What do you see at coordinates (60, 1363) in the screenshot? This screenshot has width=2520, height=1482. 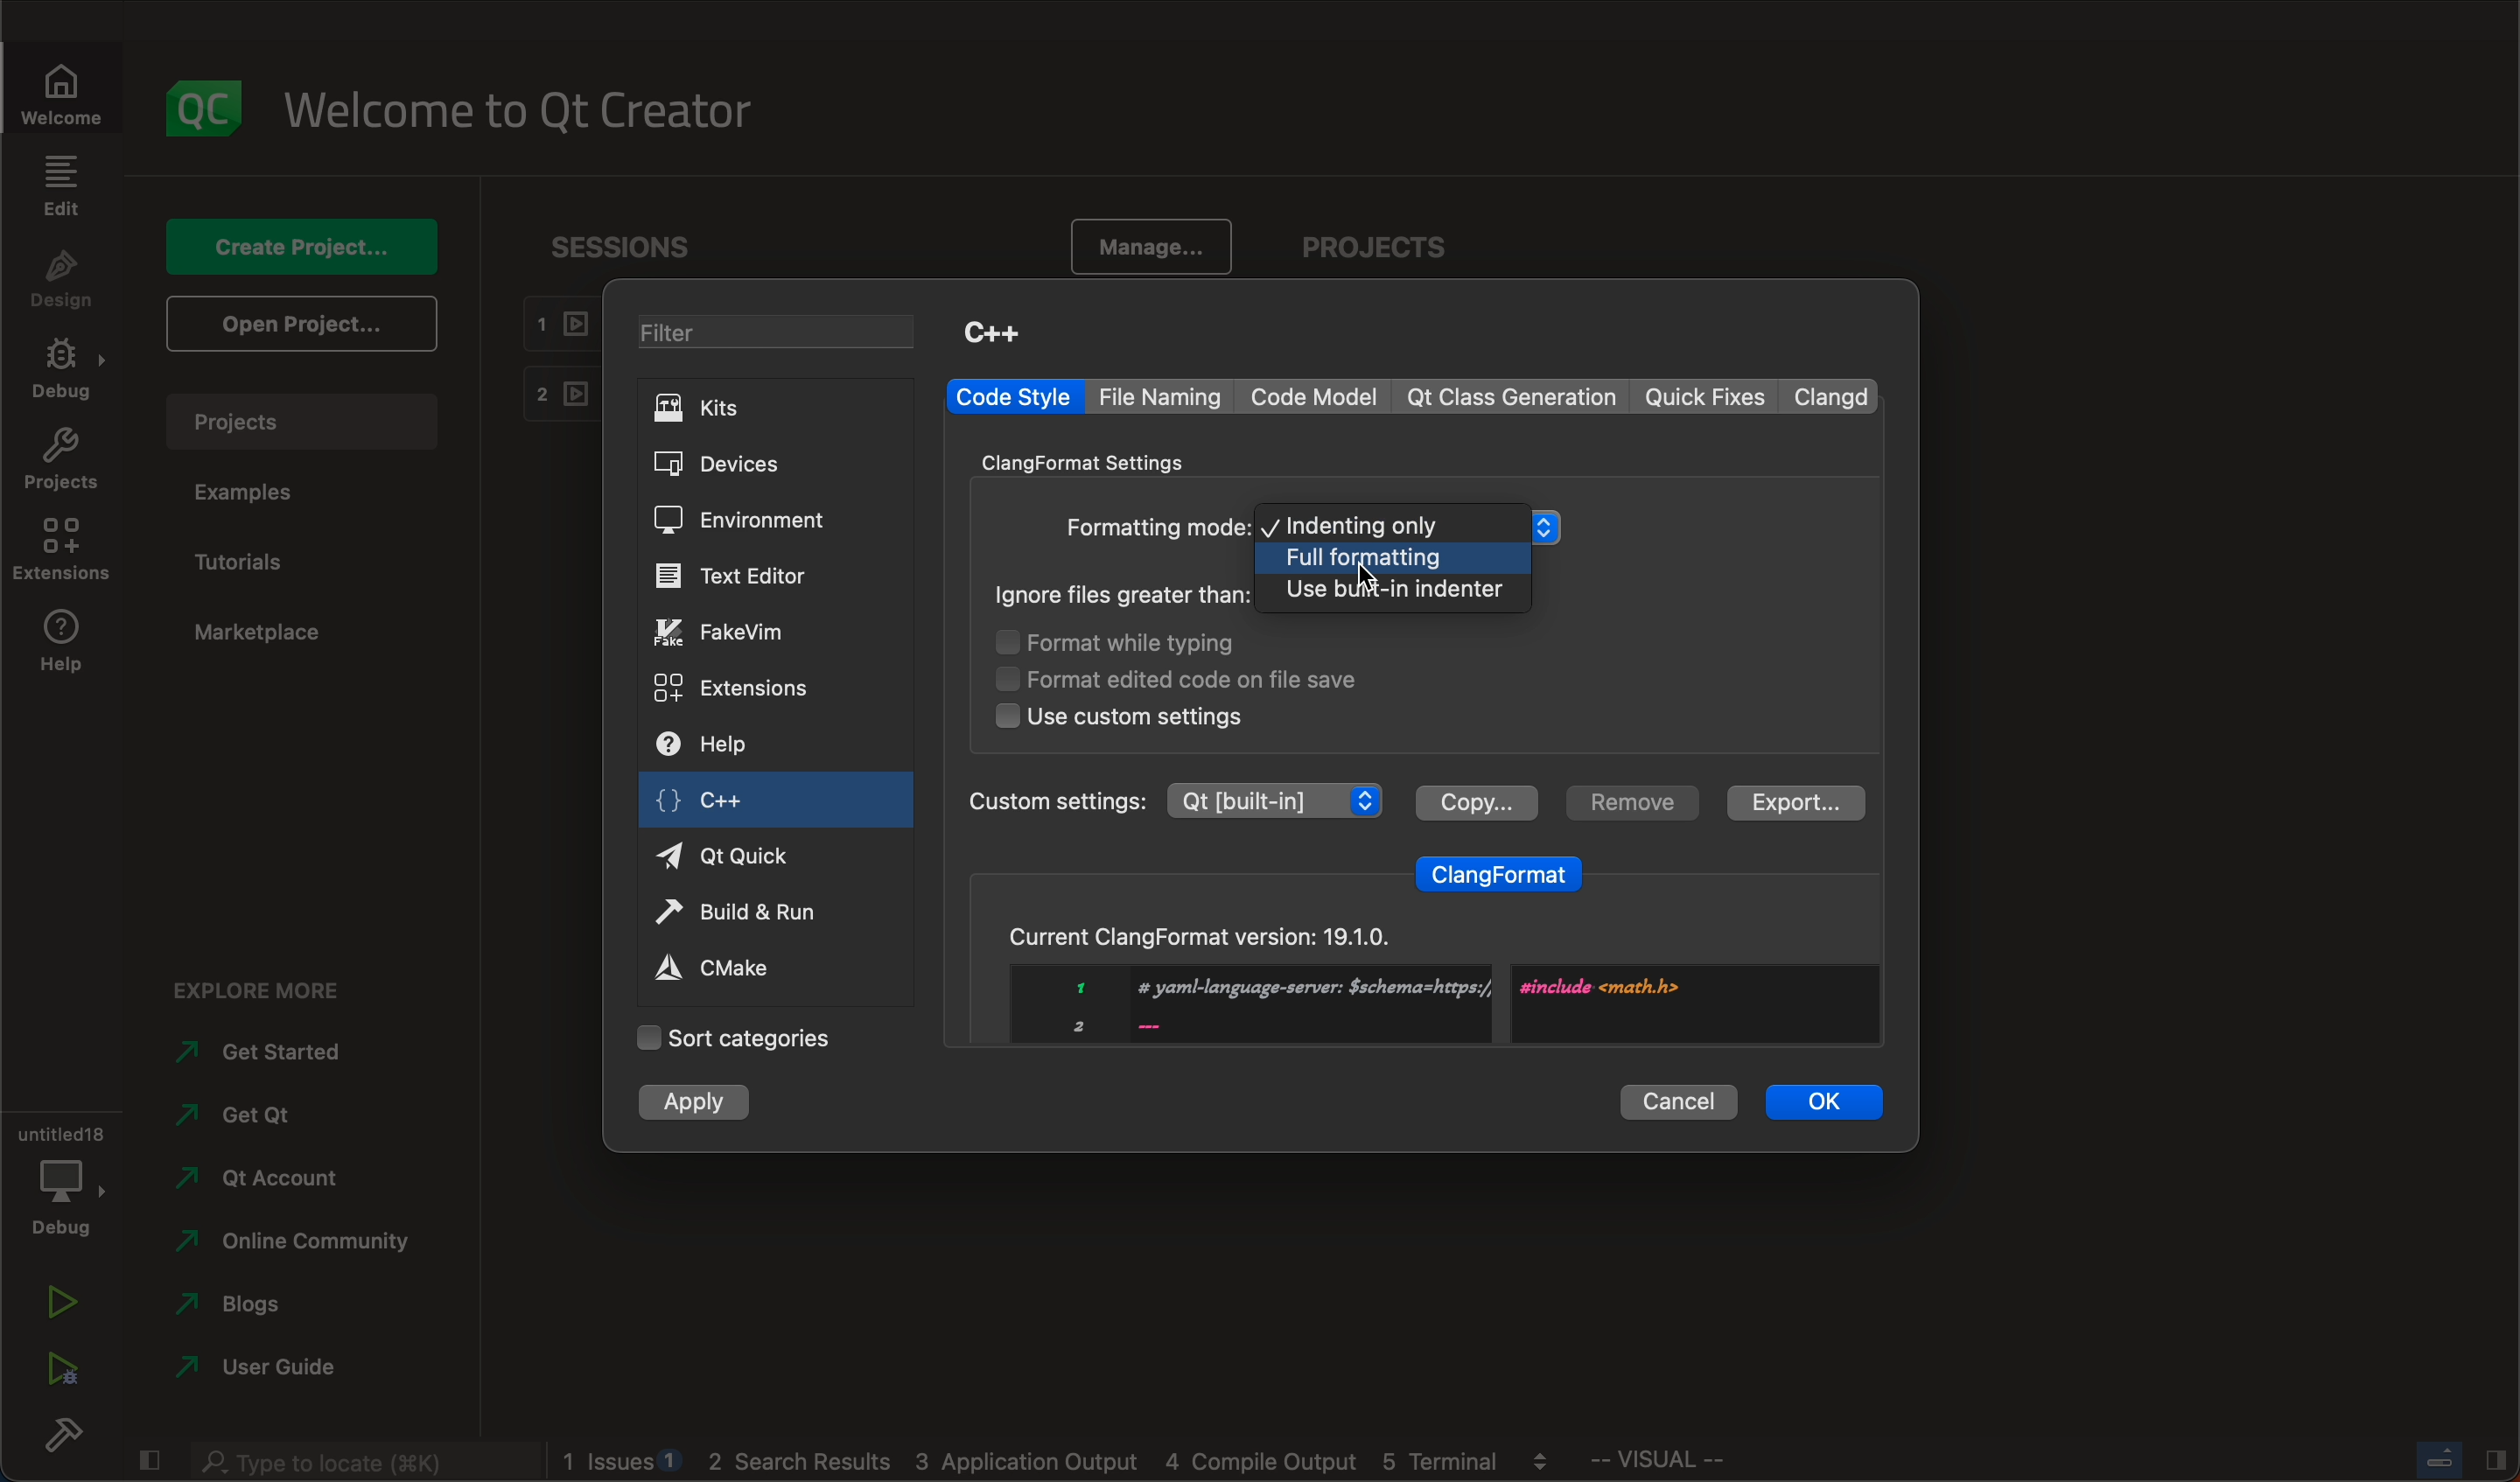 I see `run debug` at bounding box center [60, 1363].